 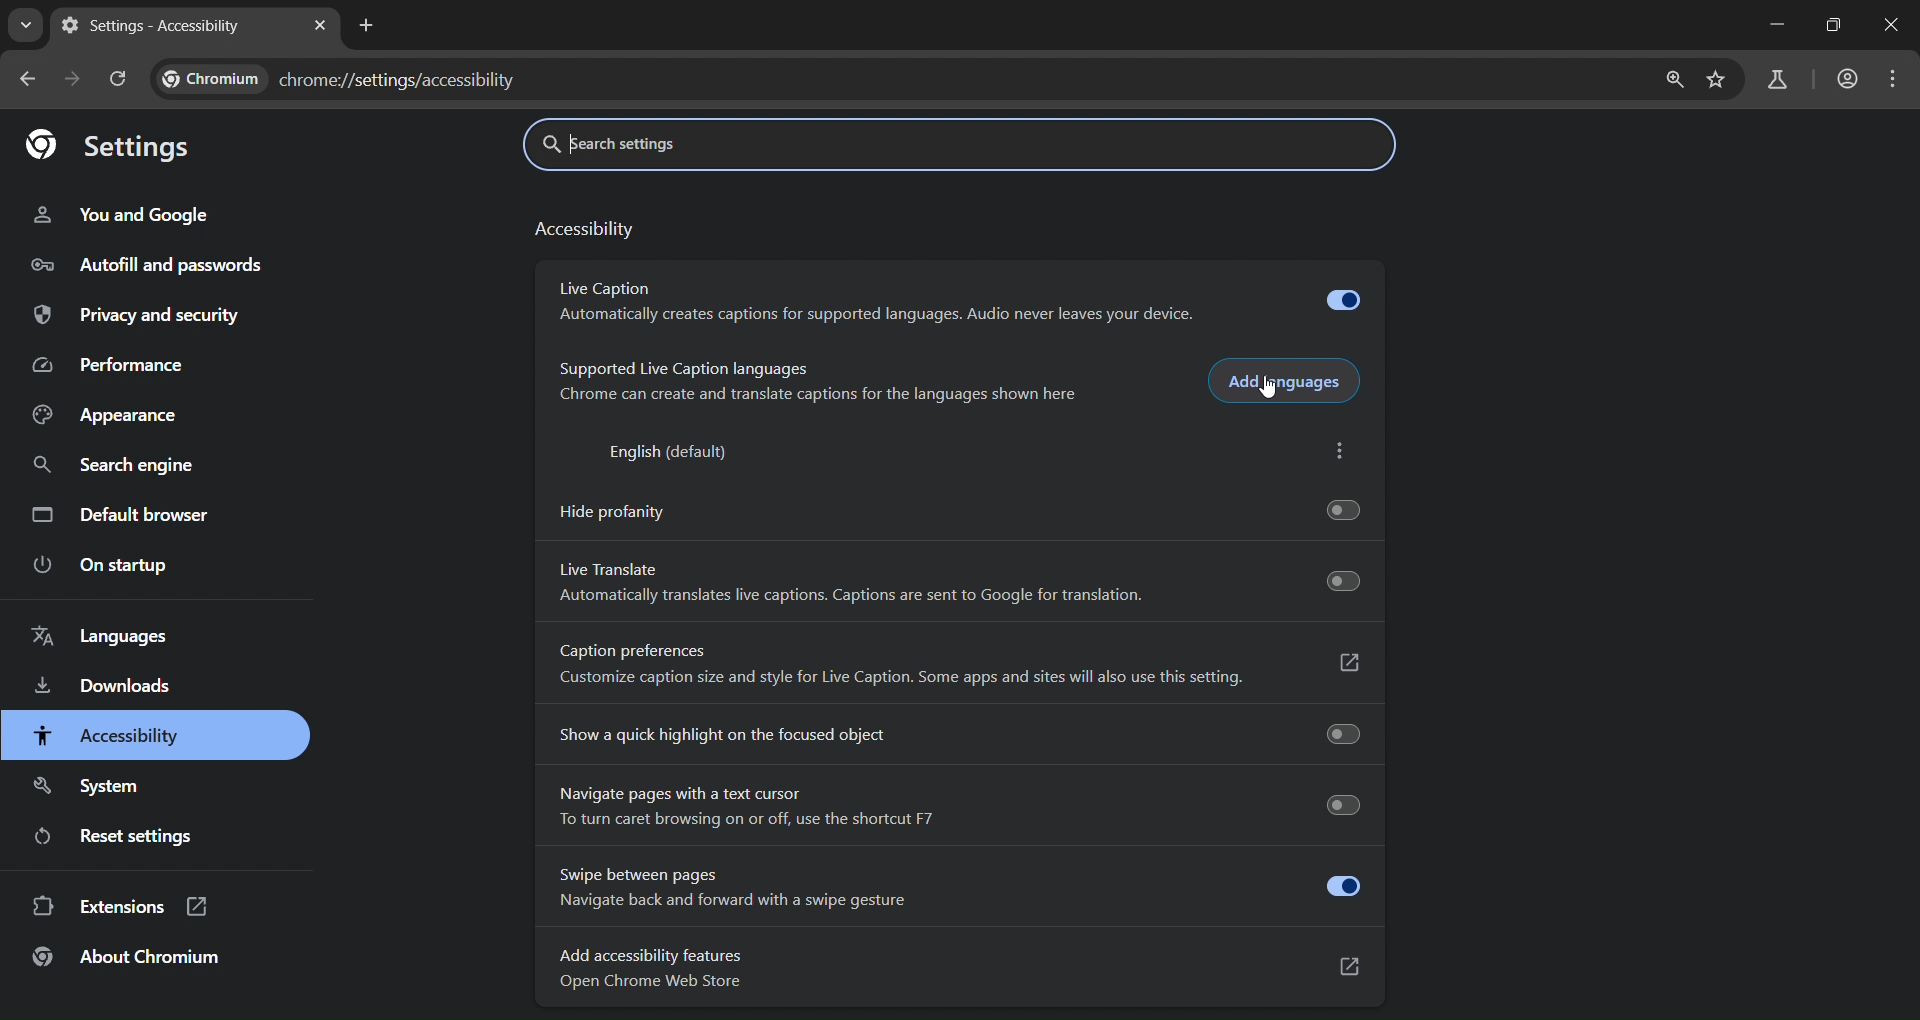 I want to click on Hide profanity, so click(x=958, y=510).